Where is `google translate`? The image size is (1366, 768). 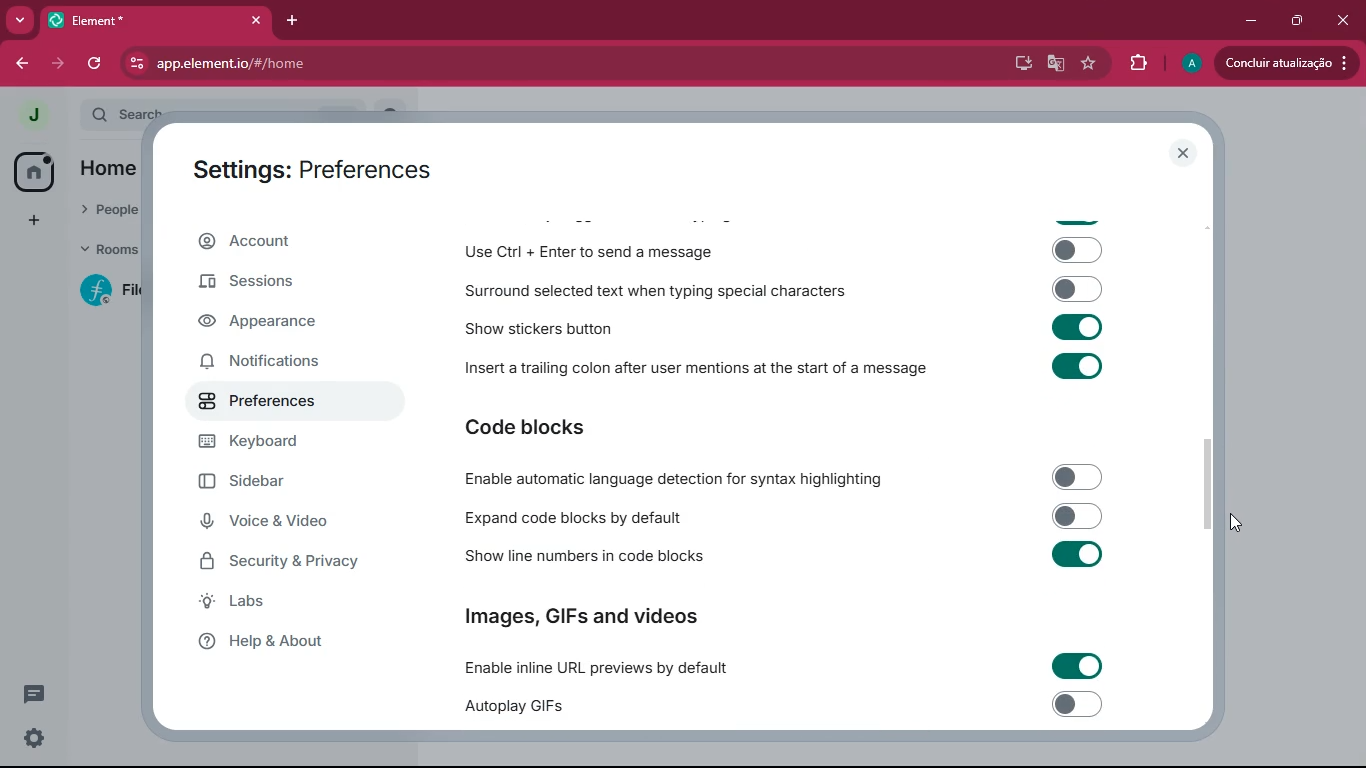 google translate is located at coordinates (1054, 64).